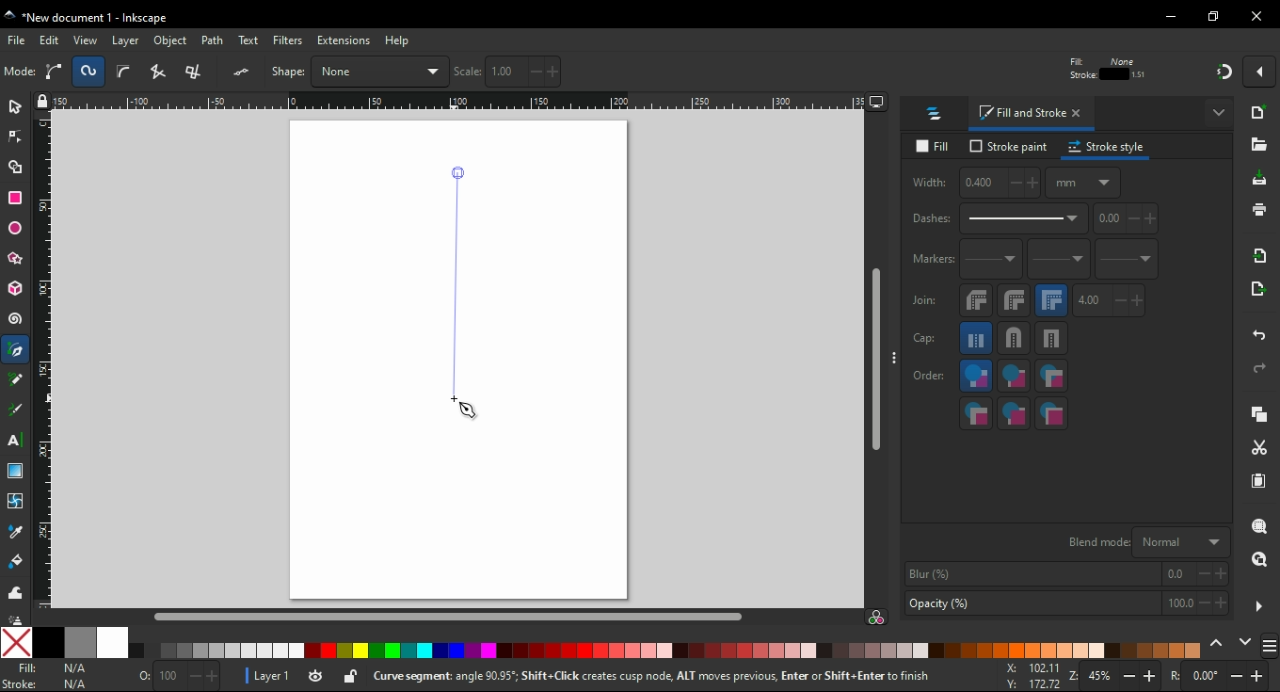 This screenshot has height=692, width=1280. I want to click on color tone pallete, so click(761, 650).